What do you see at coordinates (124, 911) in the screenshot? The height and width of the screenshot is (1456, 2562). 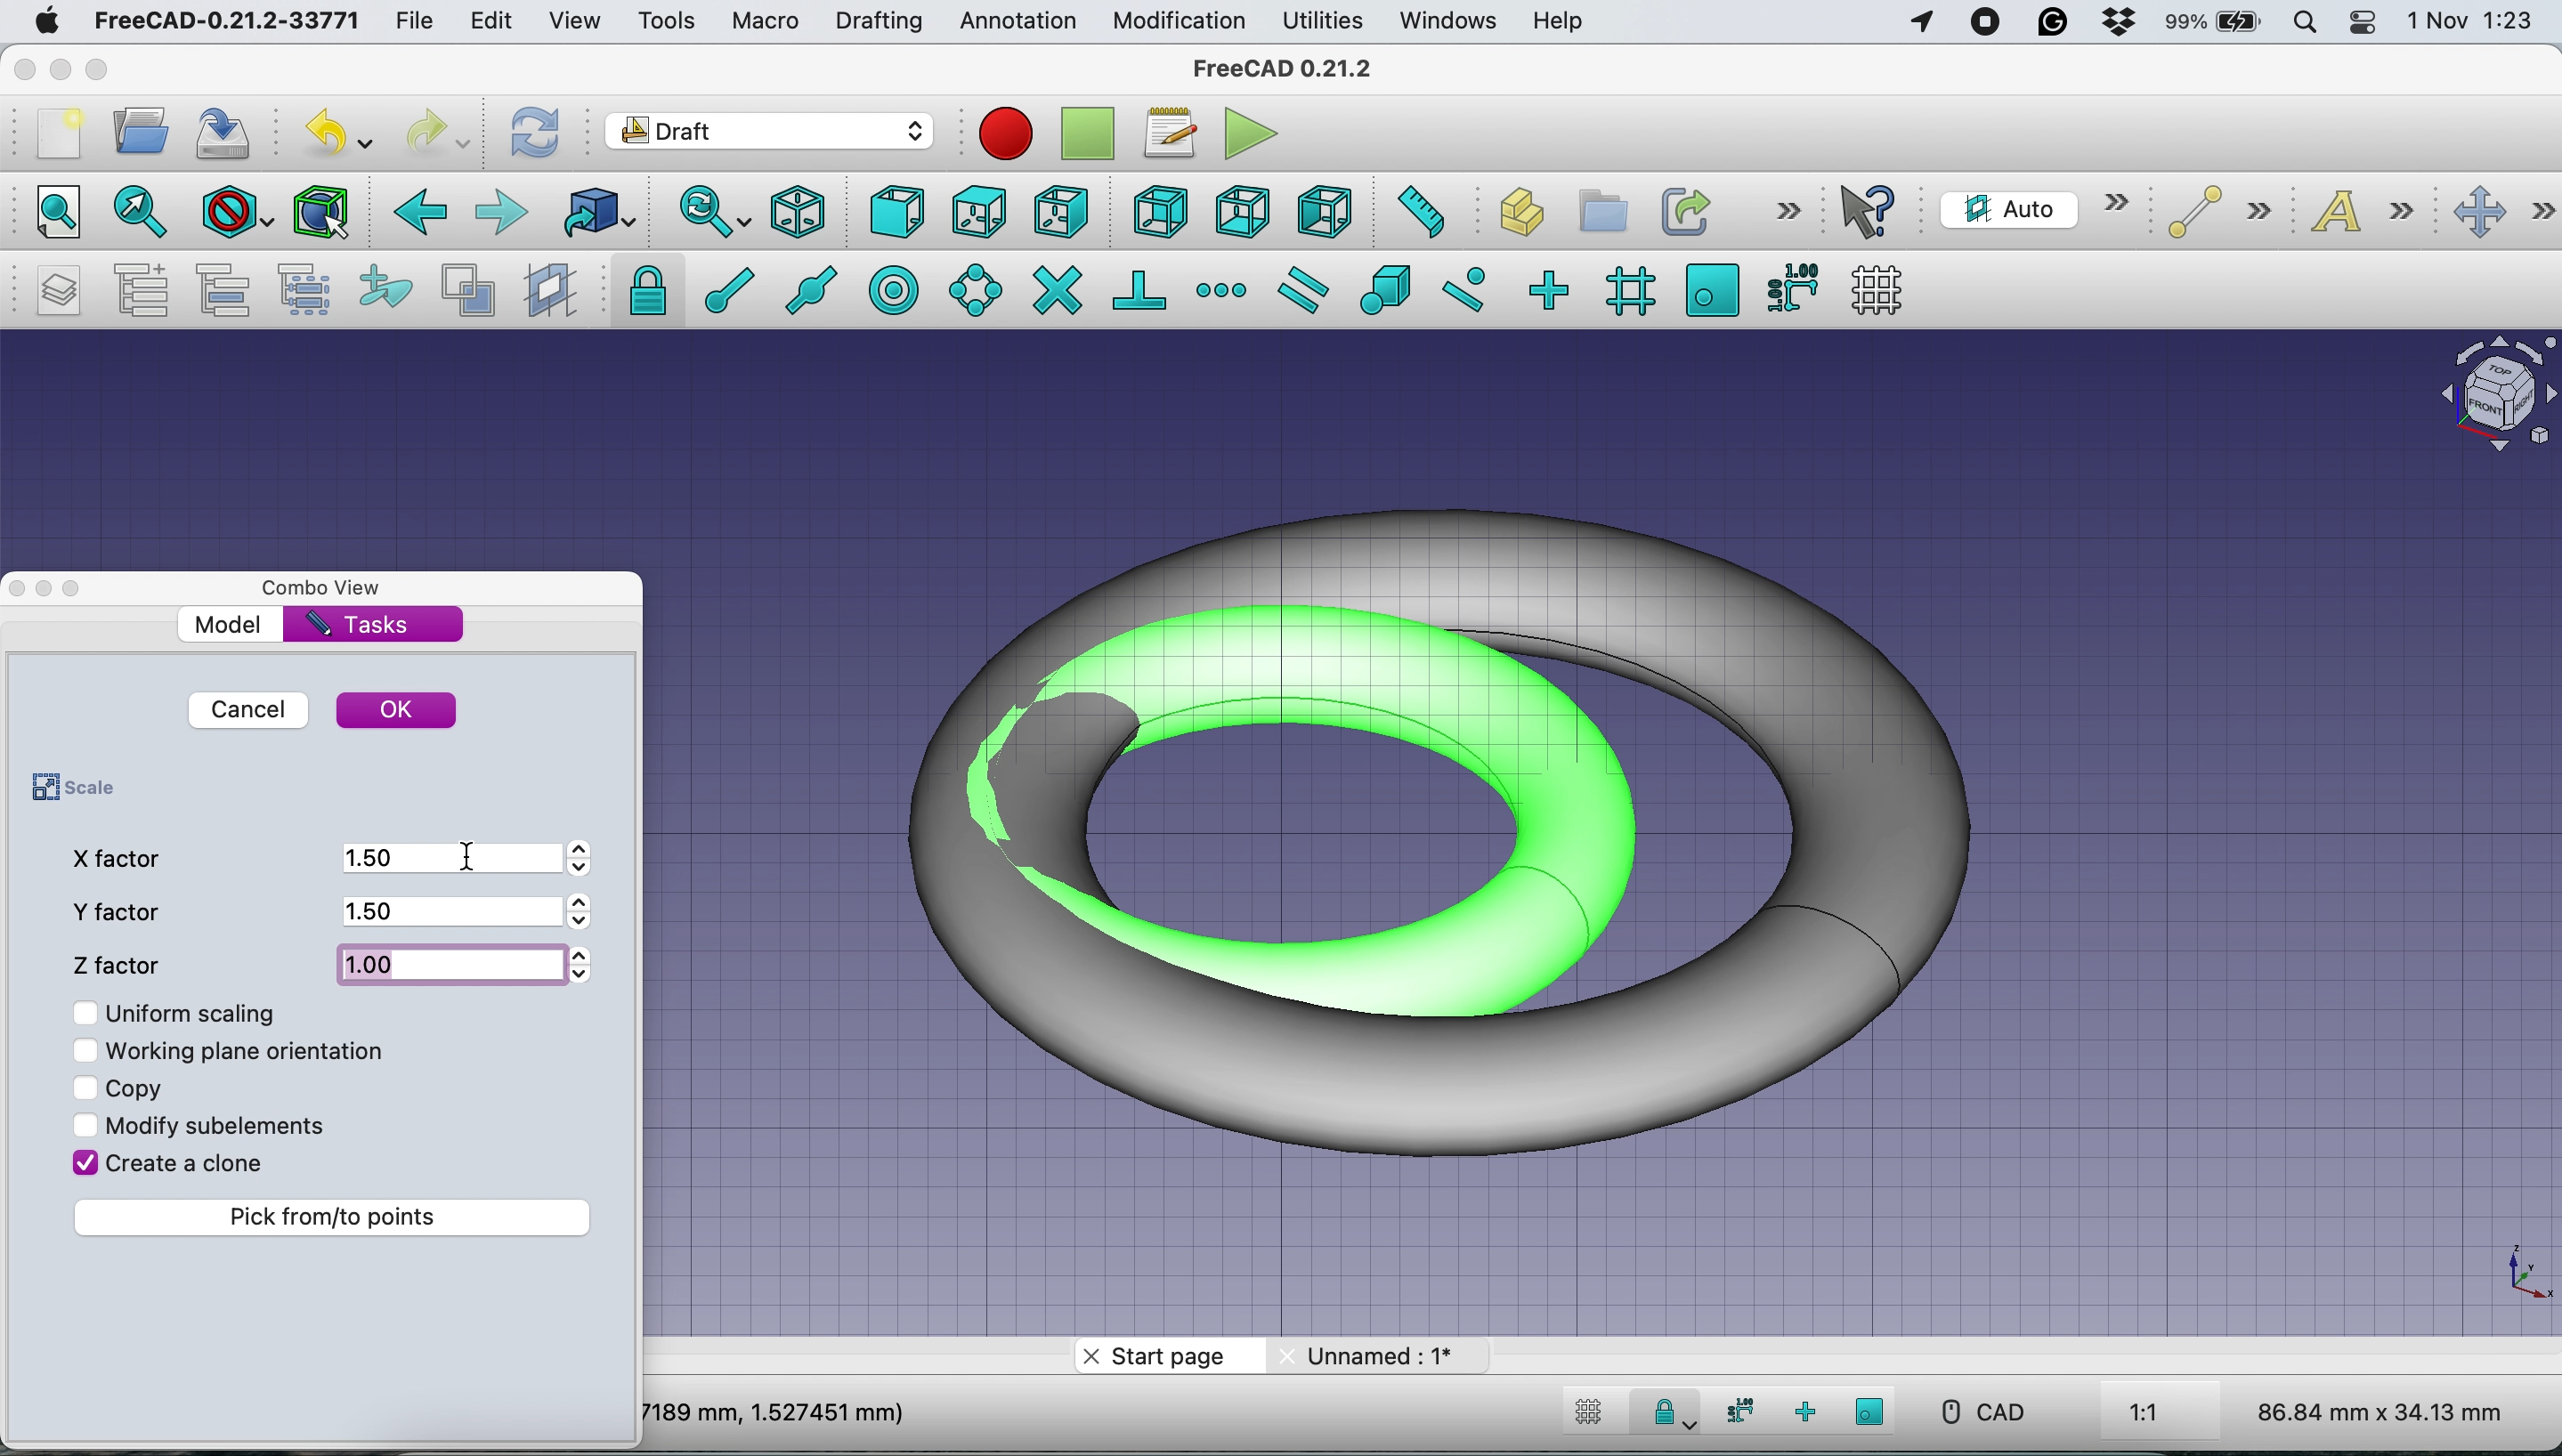 I see `y factor` at bounding box center [124, 911].